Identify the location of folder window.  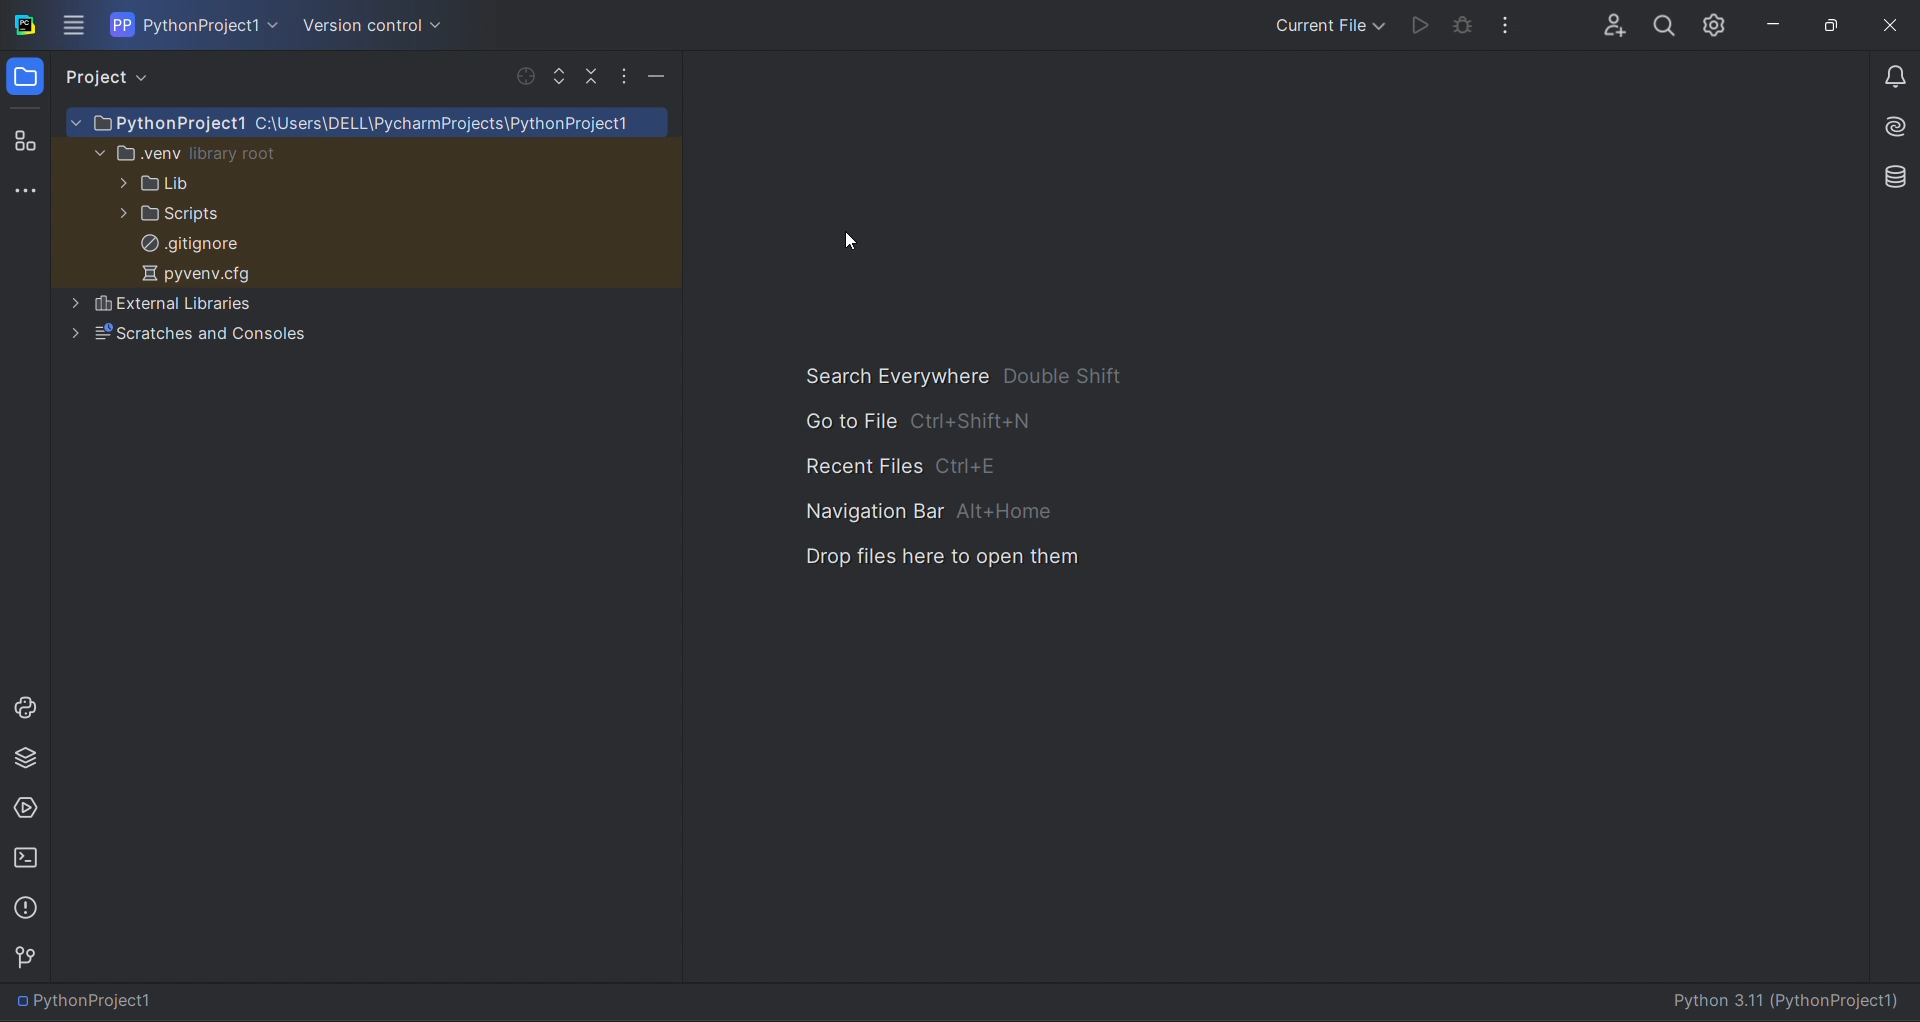
(30, 77).